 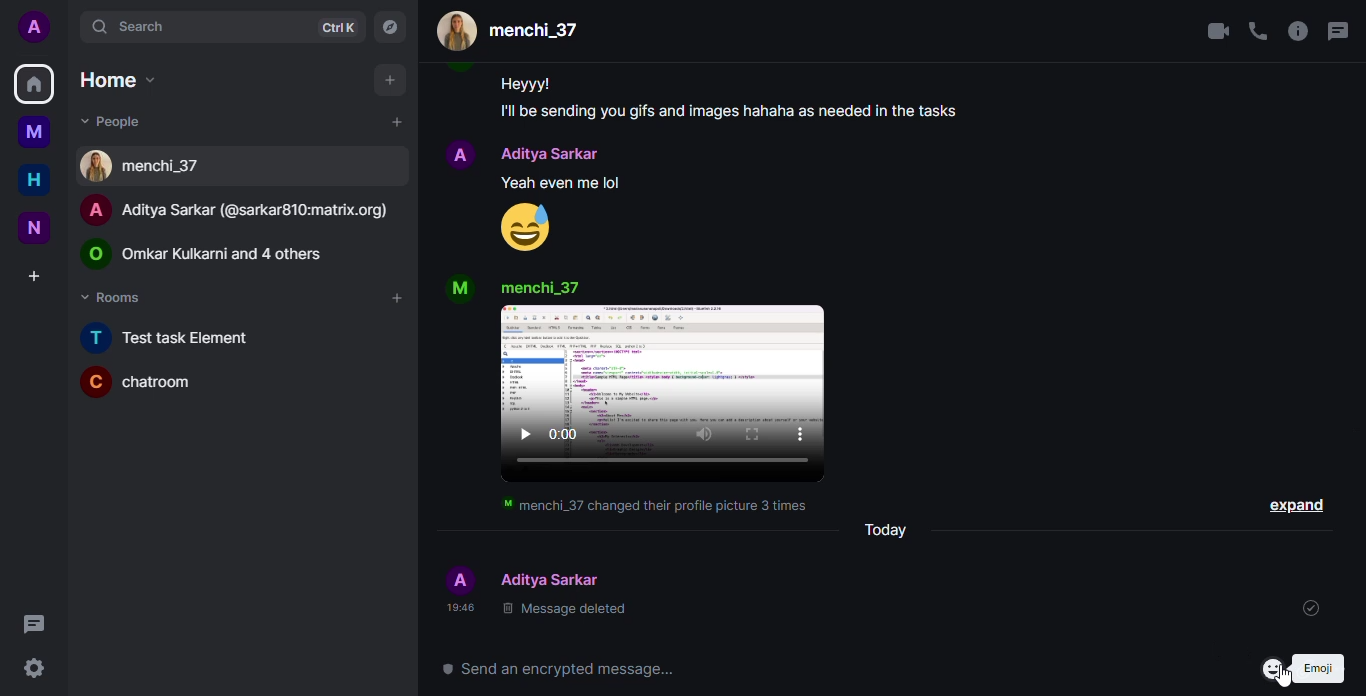 What do you see at coordinates (395, 122) in the screenshot?
I see `add` at bounding box center [395, 122].